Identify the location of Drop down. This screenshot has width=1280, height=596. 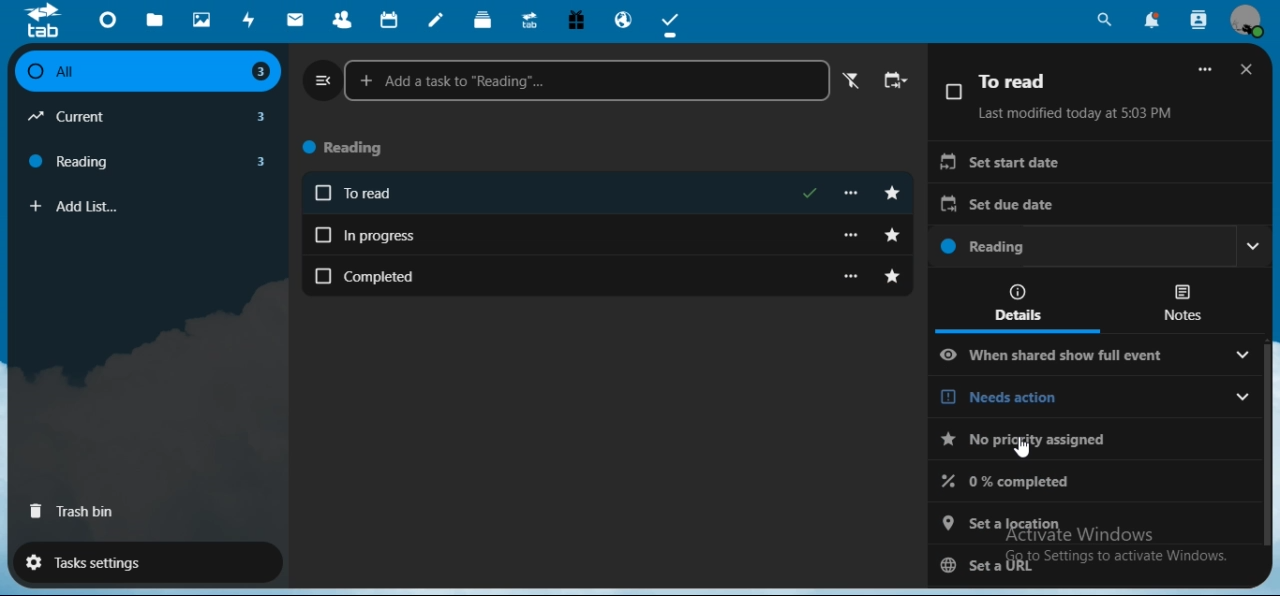
(1254, 246).